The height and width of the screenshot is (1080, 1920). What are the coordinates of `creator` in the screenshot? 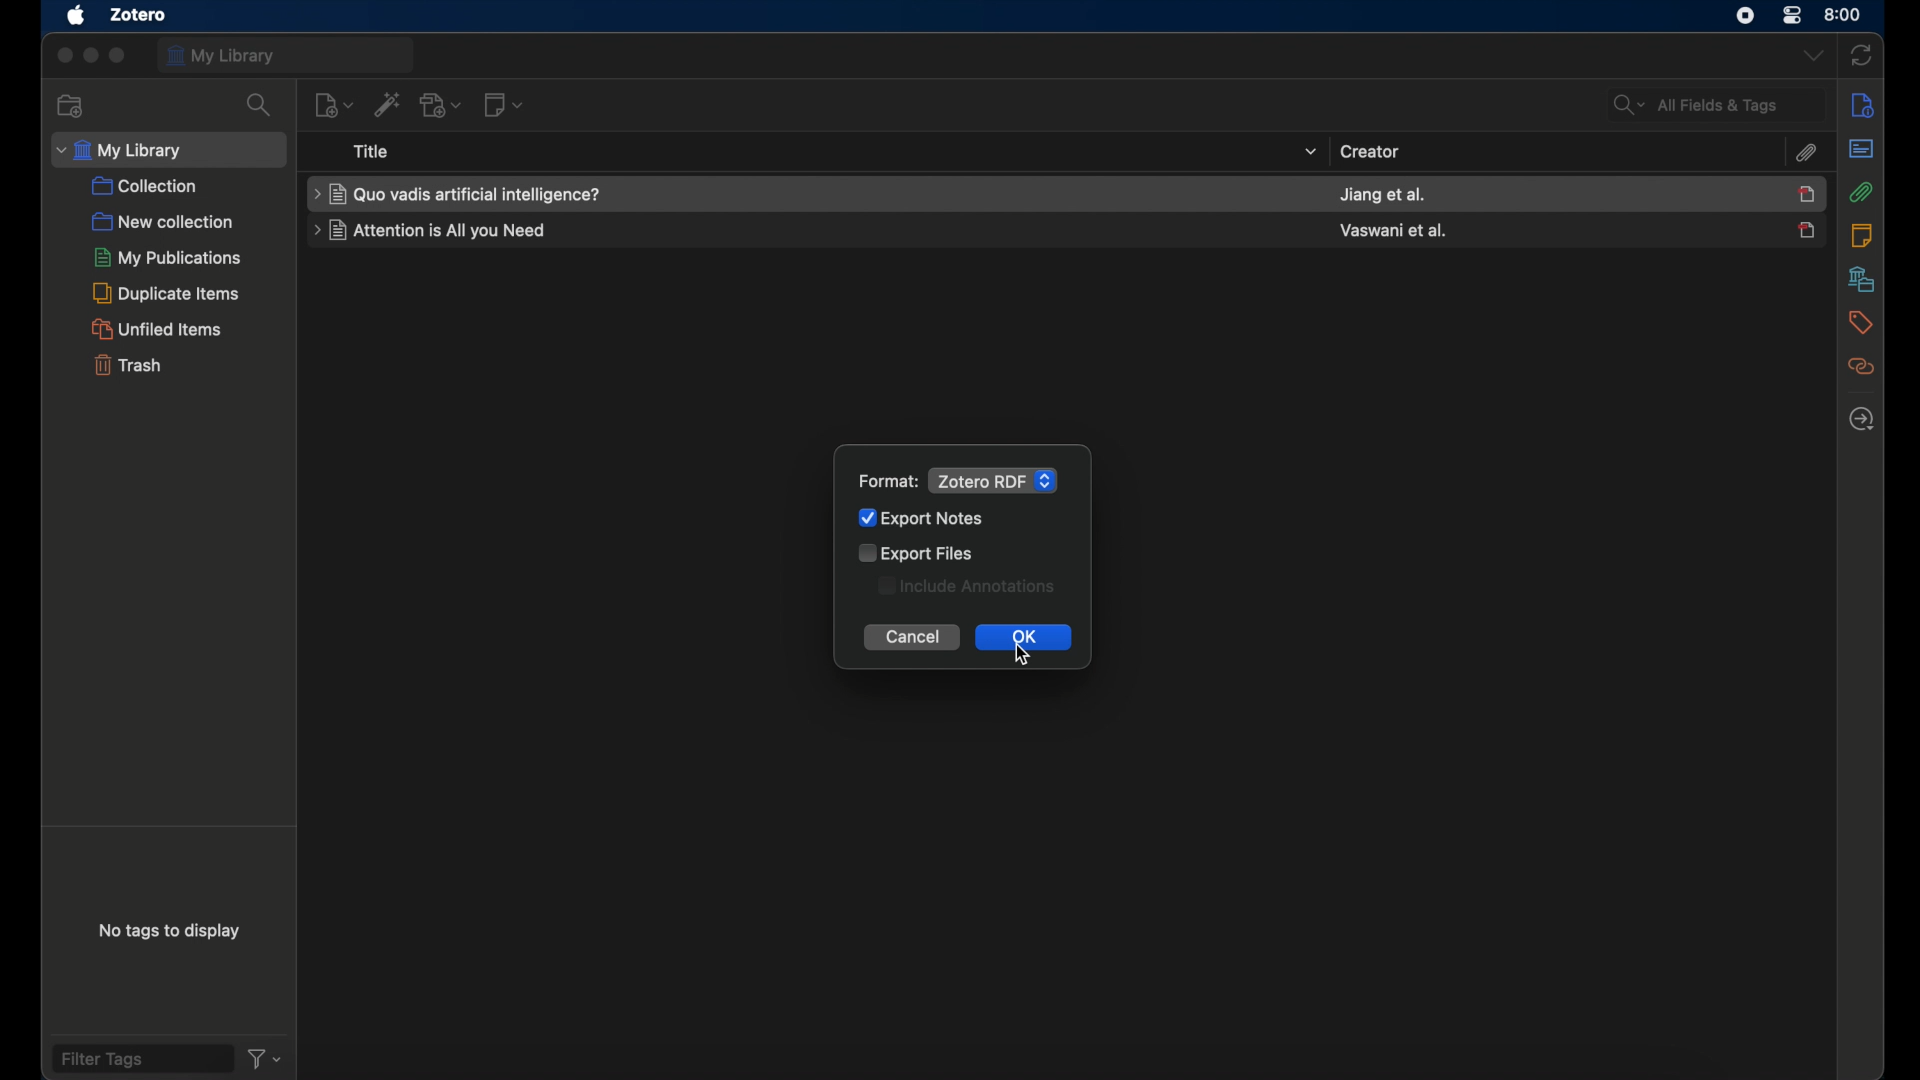 It's located at (1370, 150).